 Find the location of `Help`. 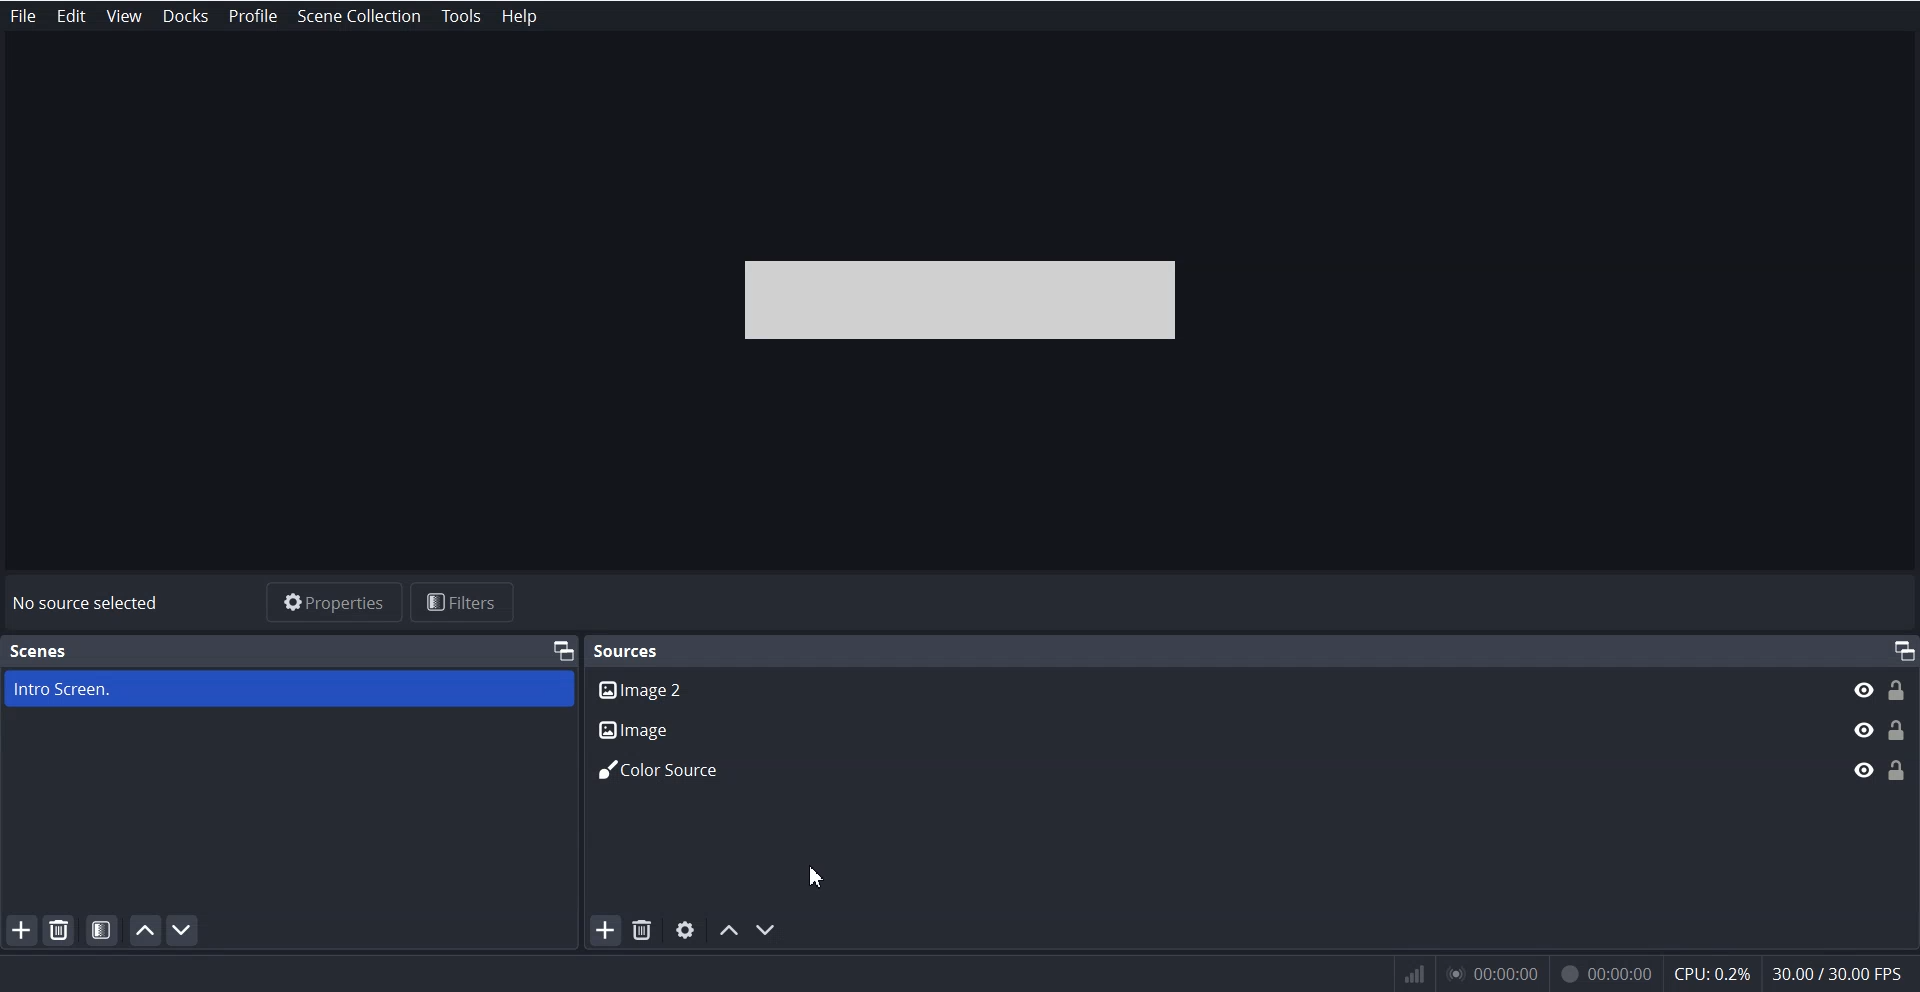

Help is located at coordinates (516, 16).